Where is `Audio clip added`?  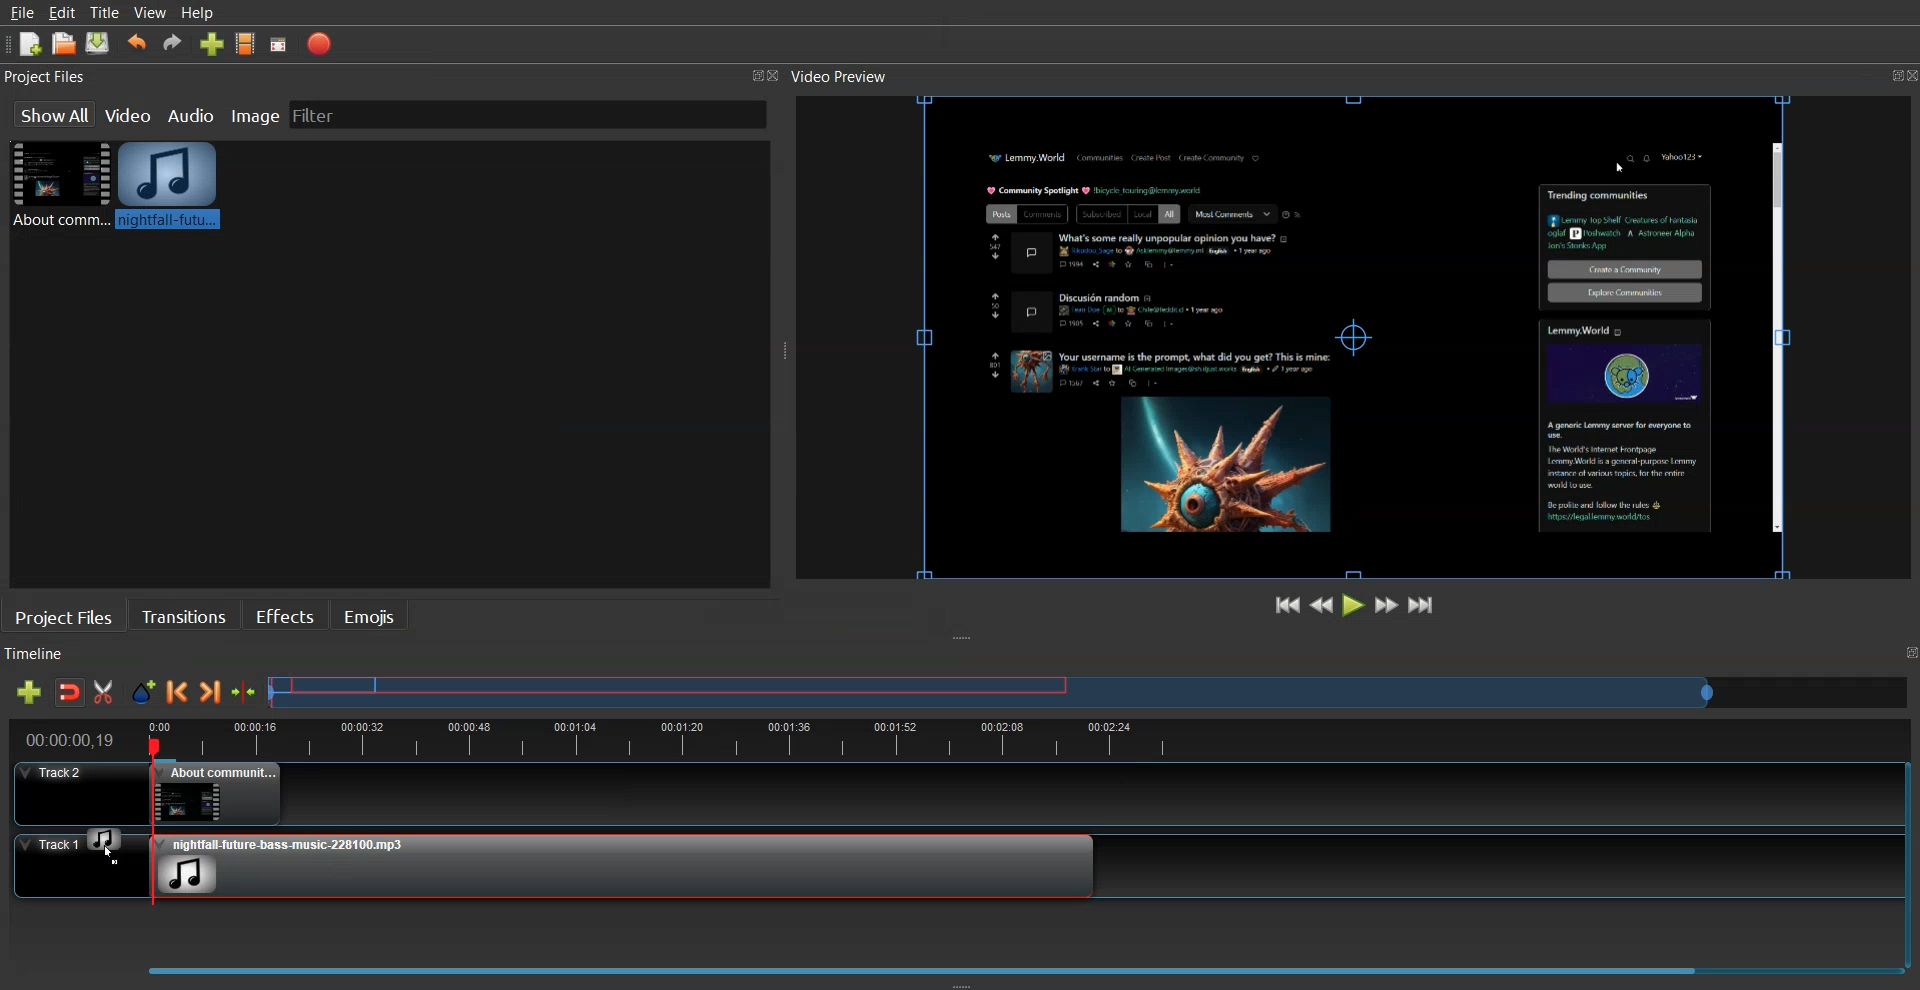
Audio clip added is located at coordinates (624, 865).